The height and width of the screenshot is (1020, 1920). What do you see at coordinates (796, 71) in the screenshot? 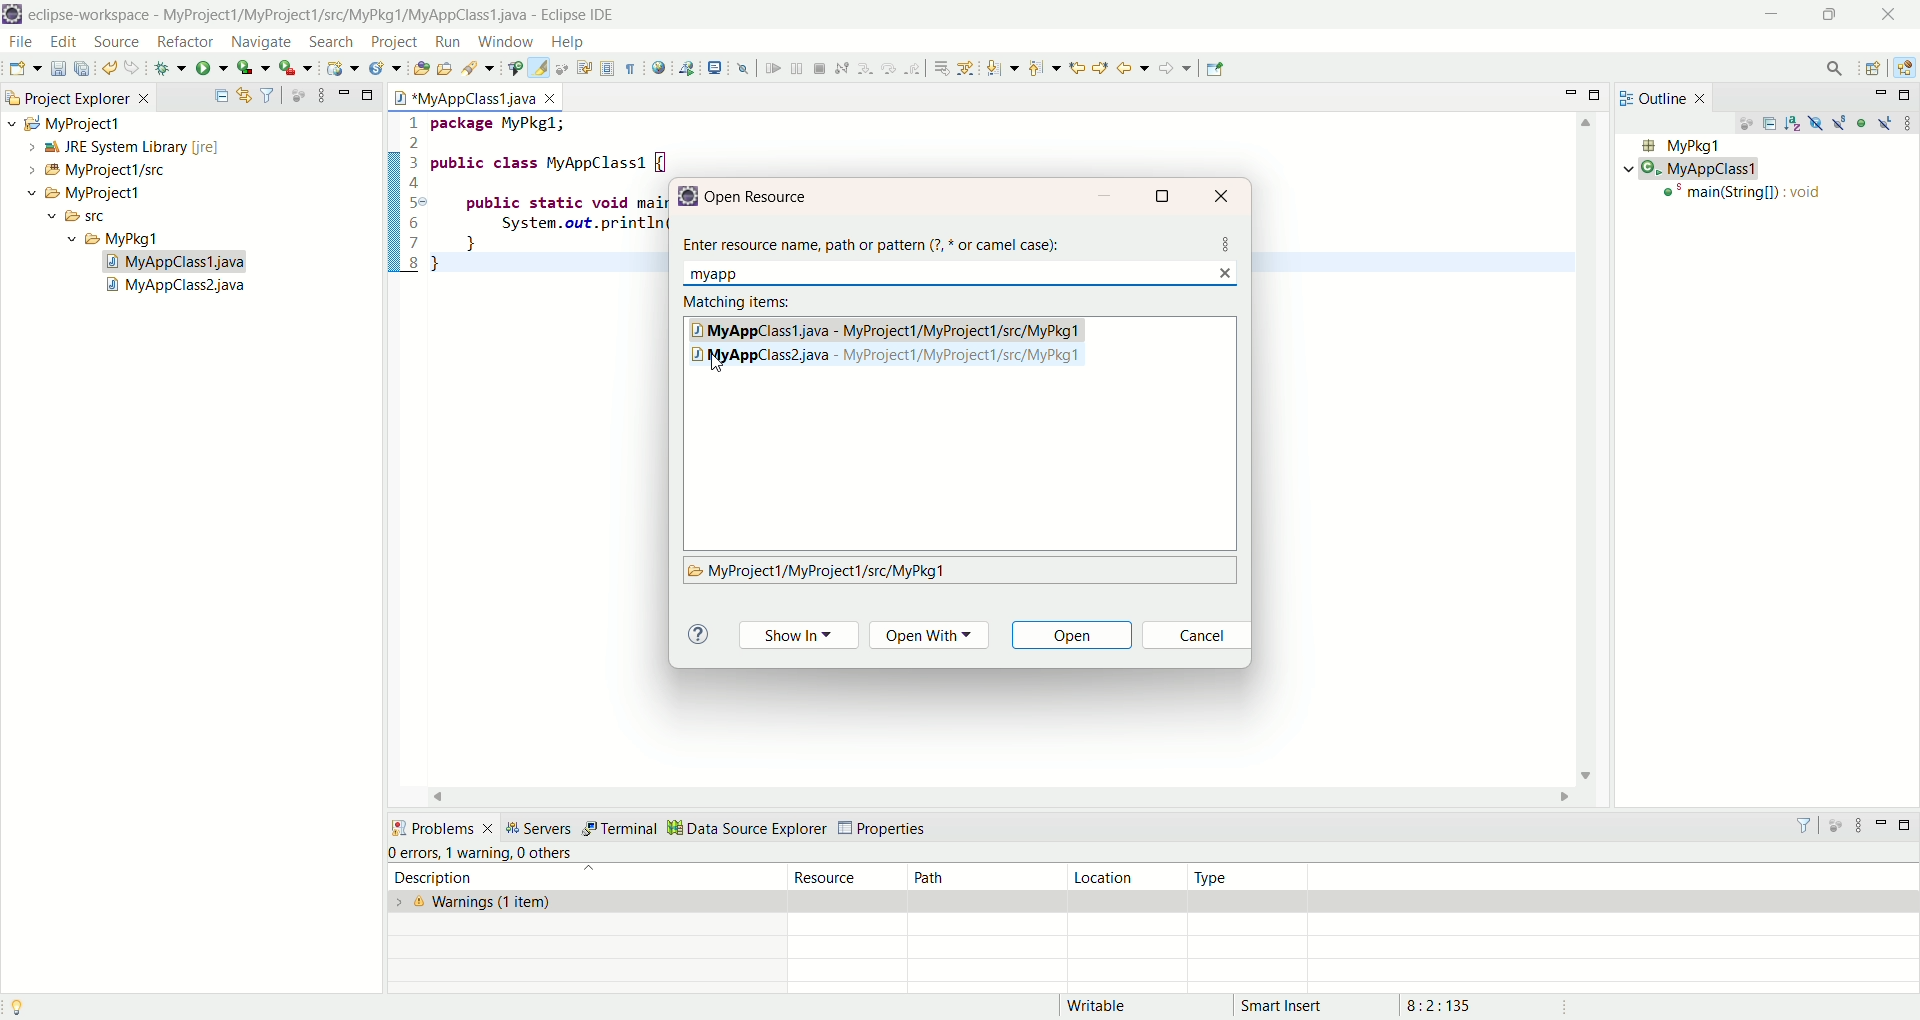
I see `suspend` at bounding box center [796, 71].